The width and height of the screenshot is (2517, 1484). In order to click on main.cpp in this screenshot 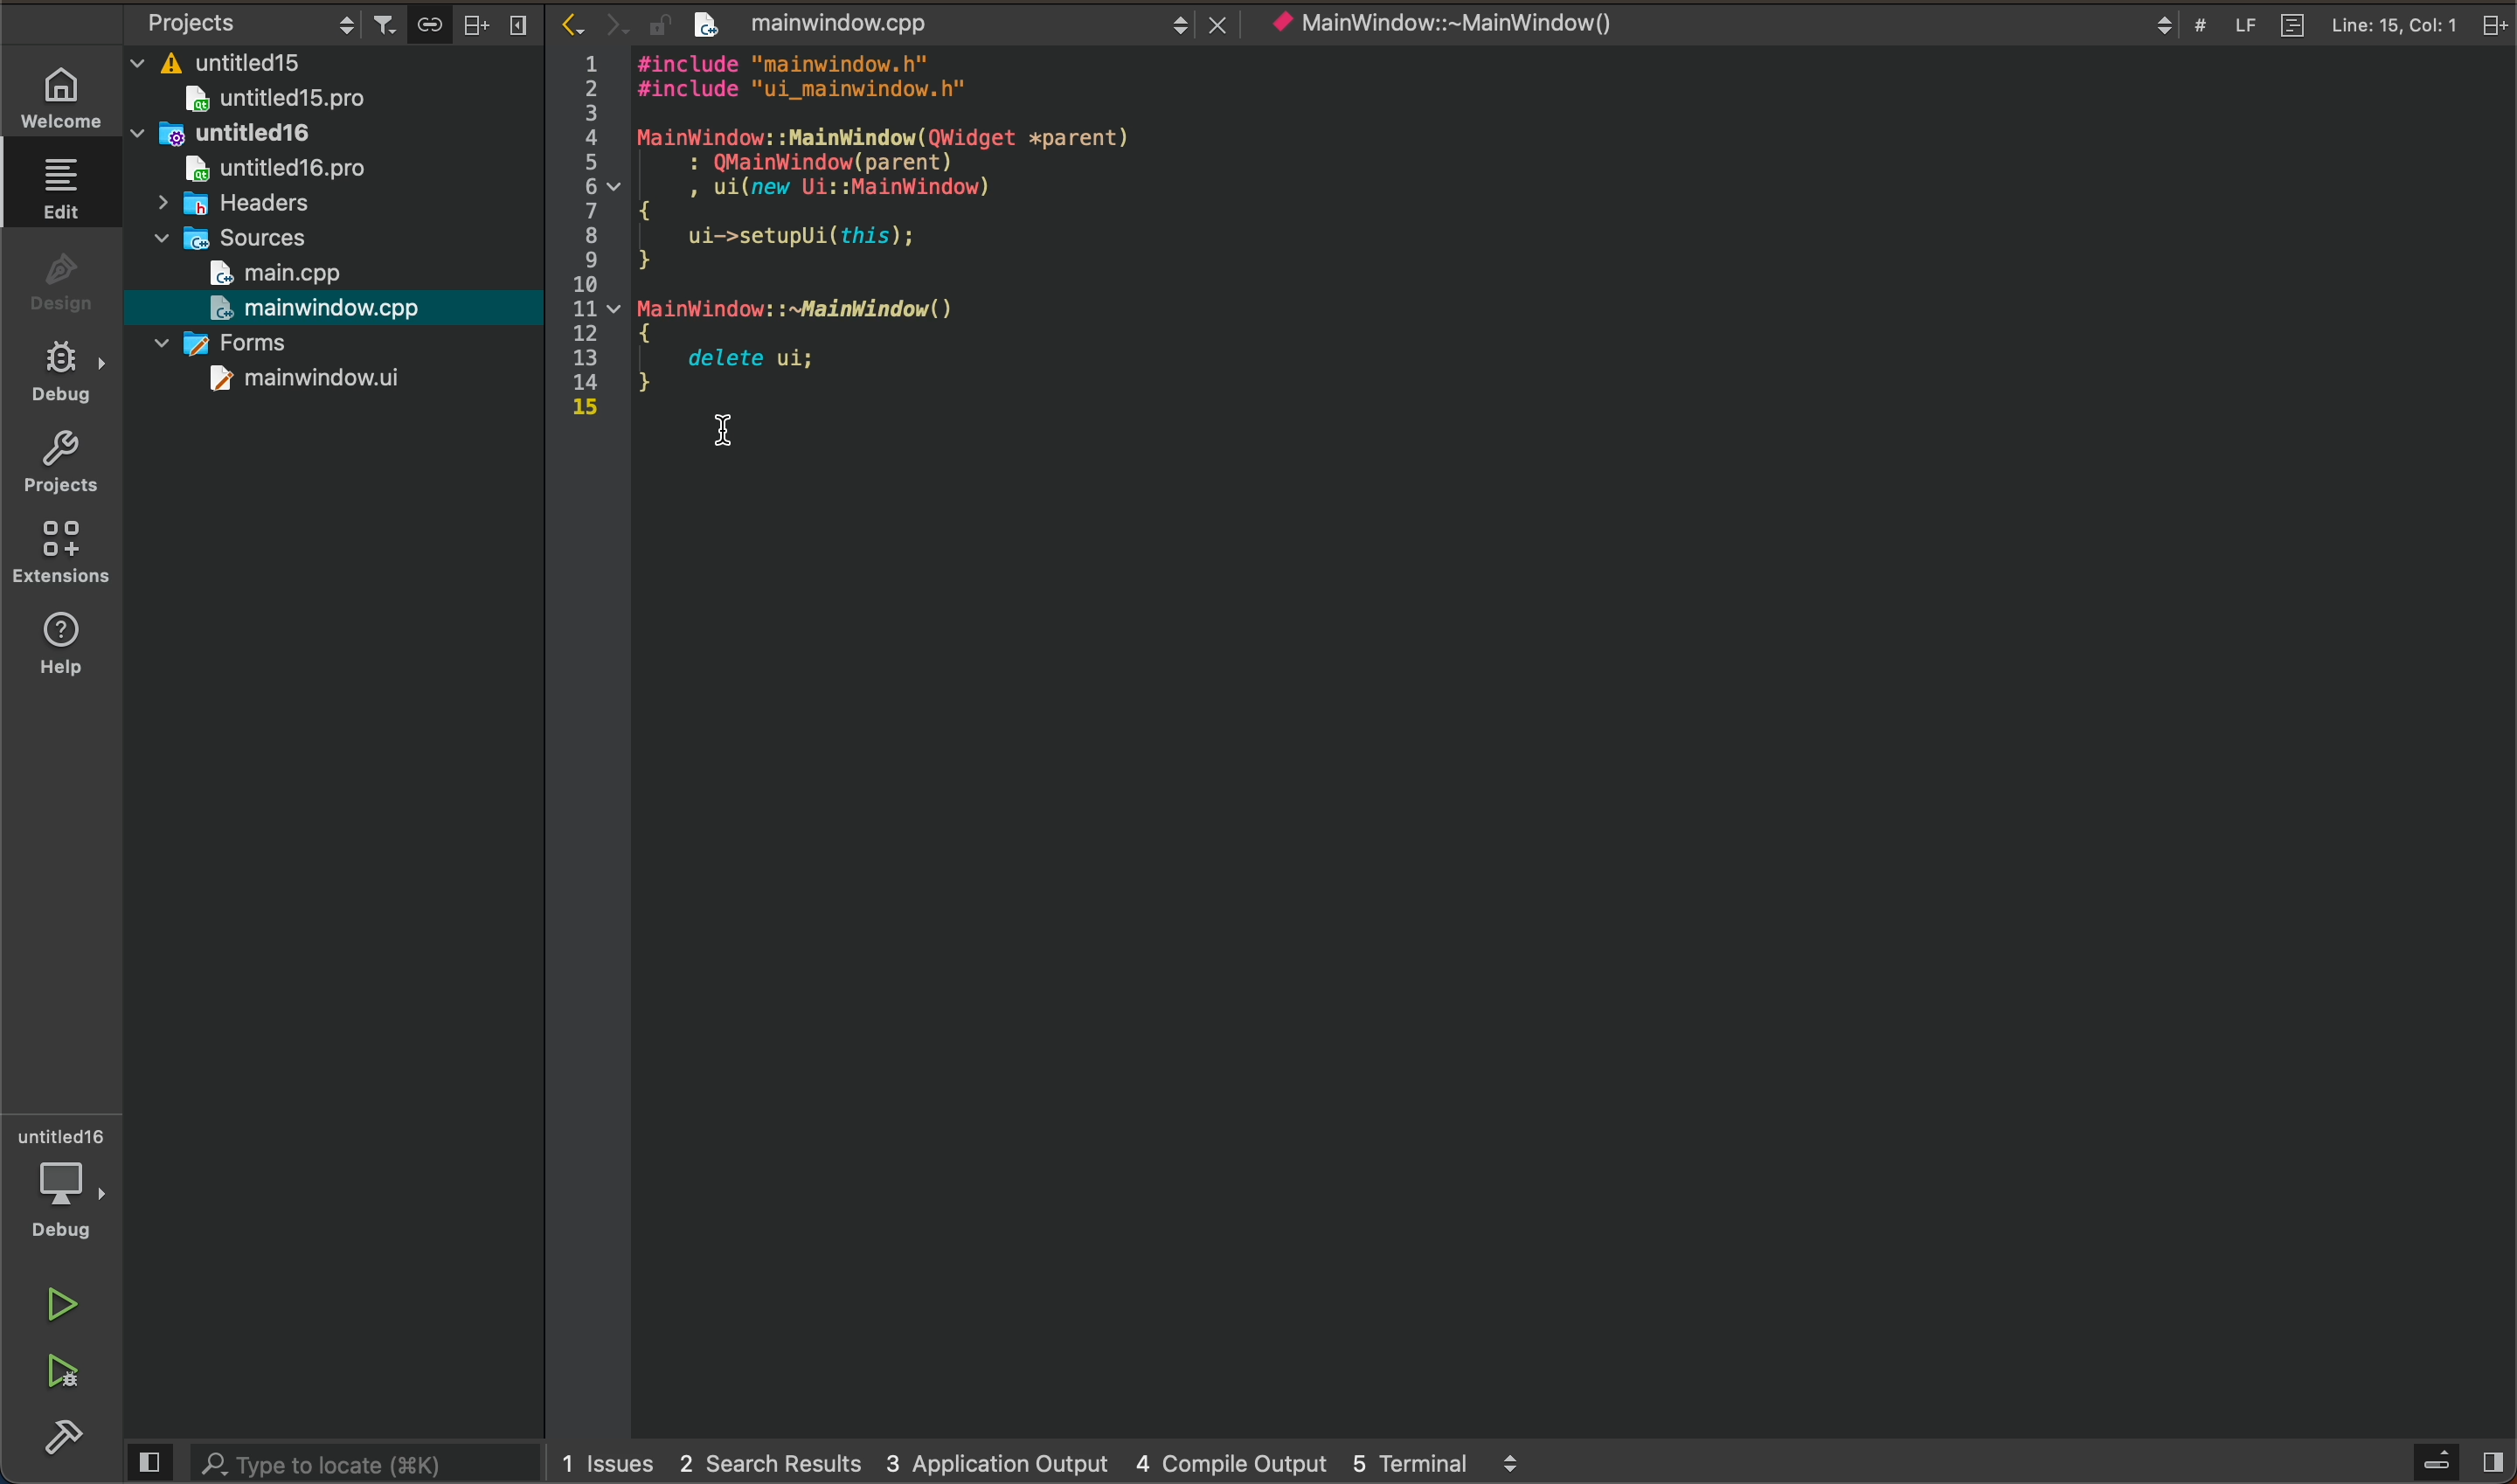, I will do `click(303, 272)`.